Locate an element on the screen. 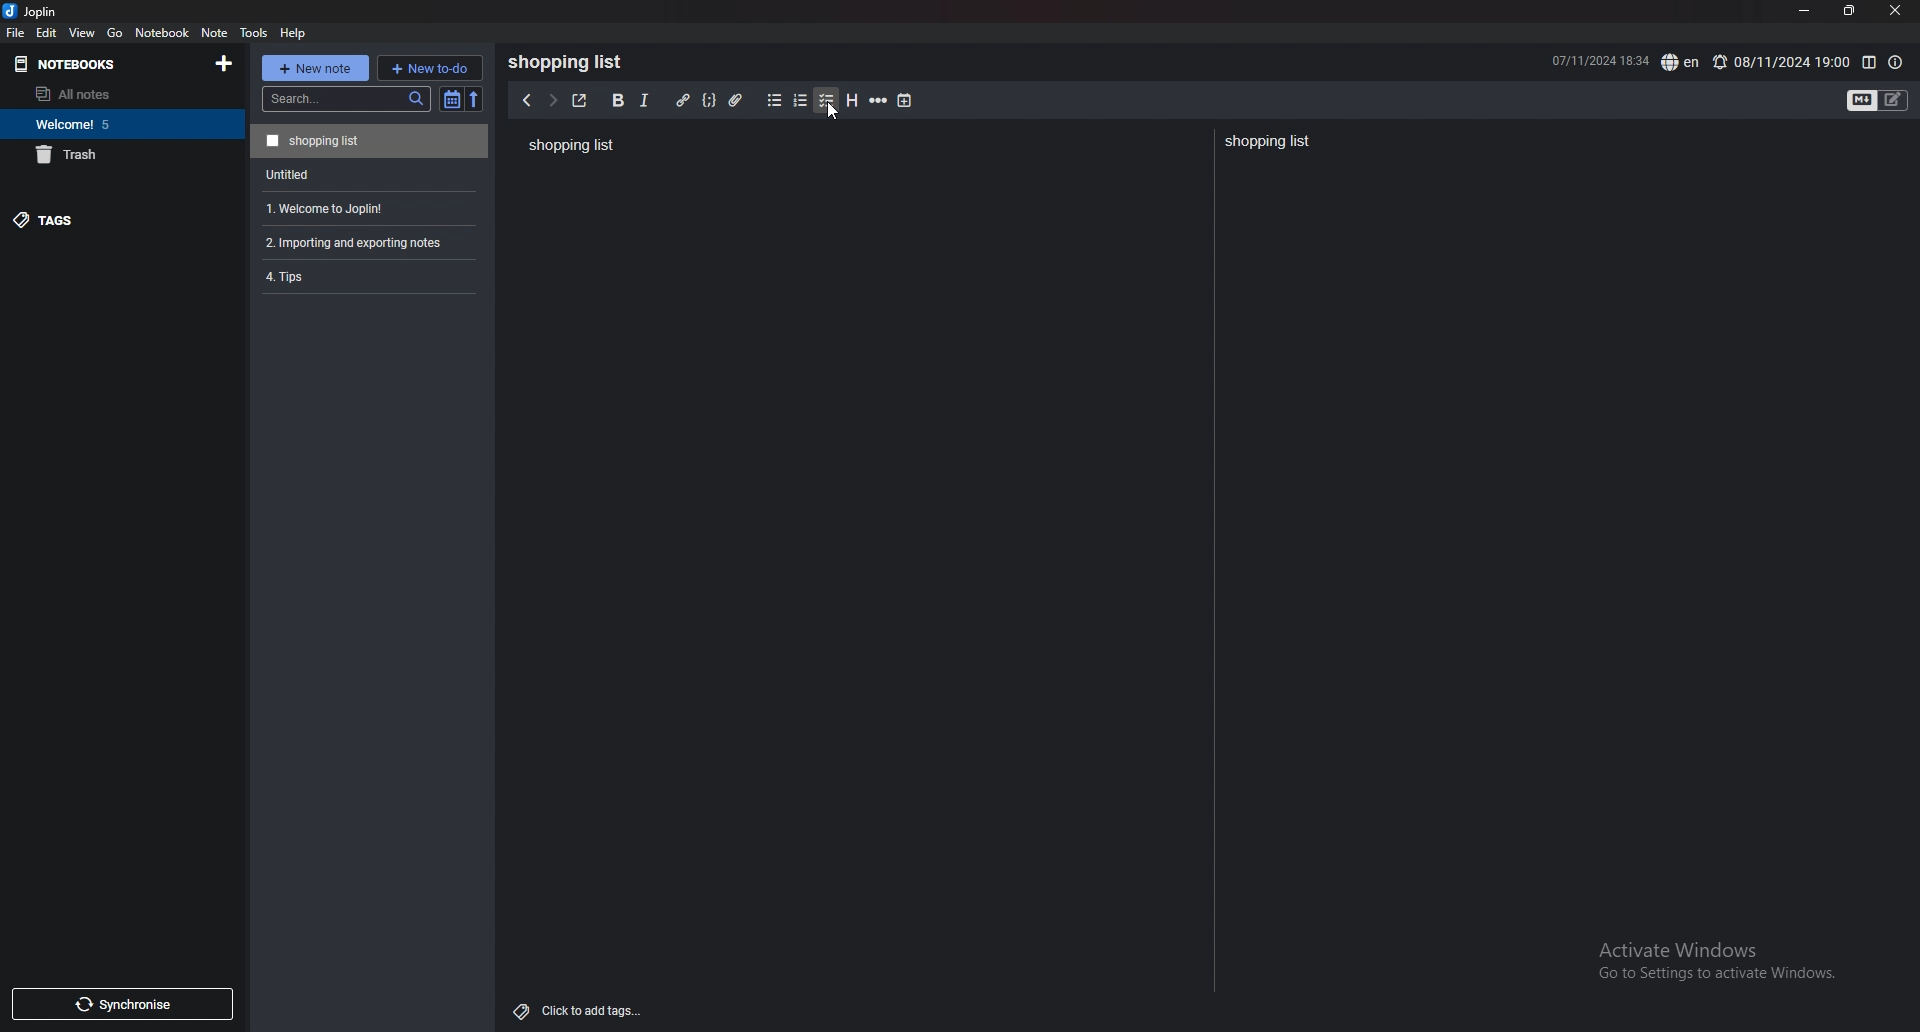 This screenshot has width=1920, height=1032. help is located at coordinates (294, 33).